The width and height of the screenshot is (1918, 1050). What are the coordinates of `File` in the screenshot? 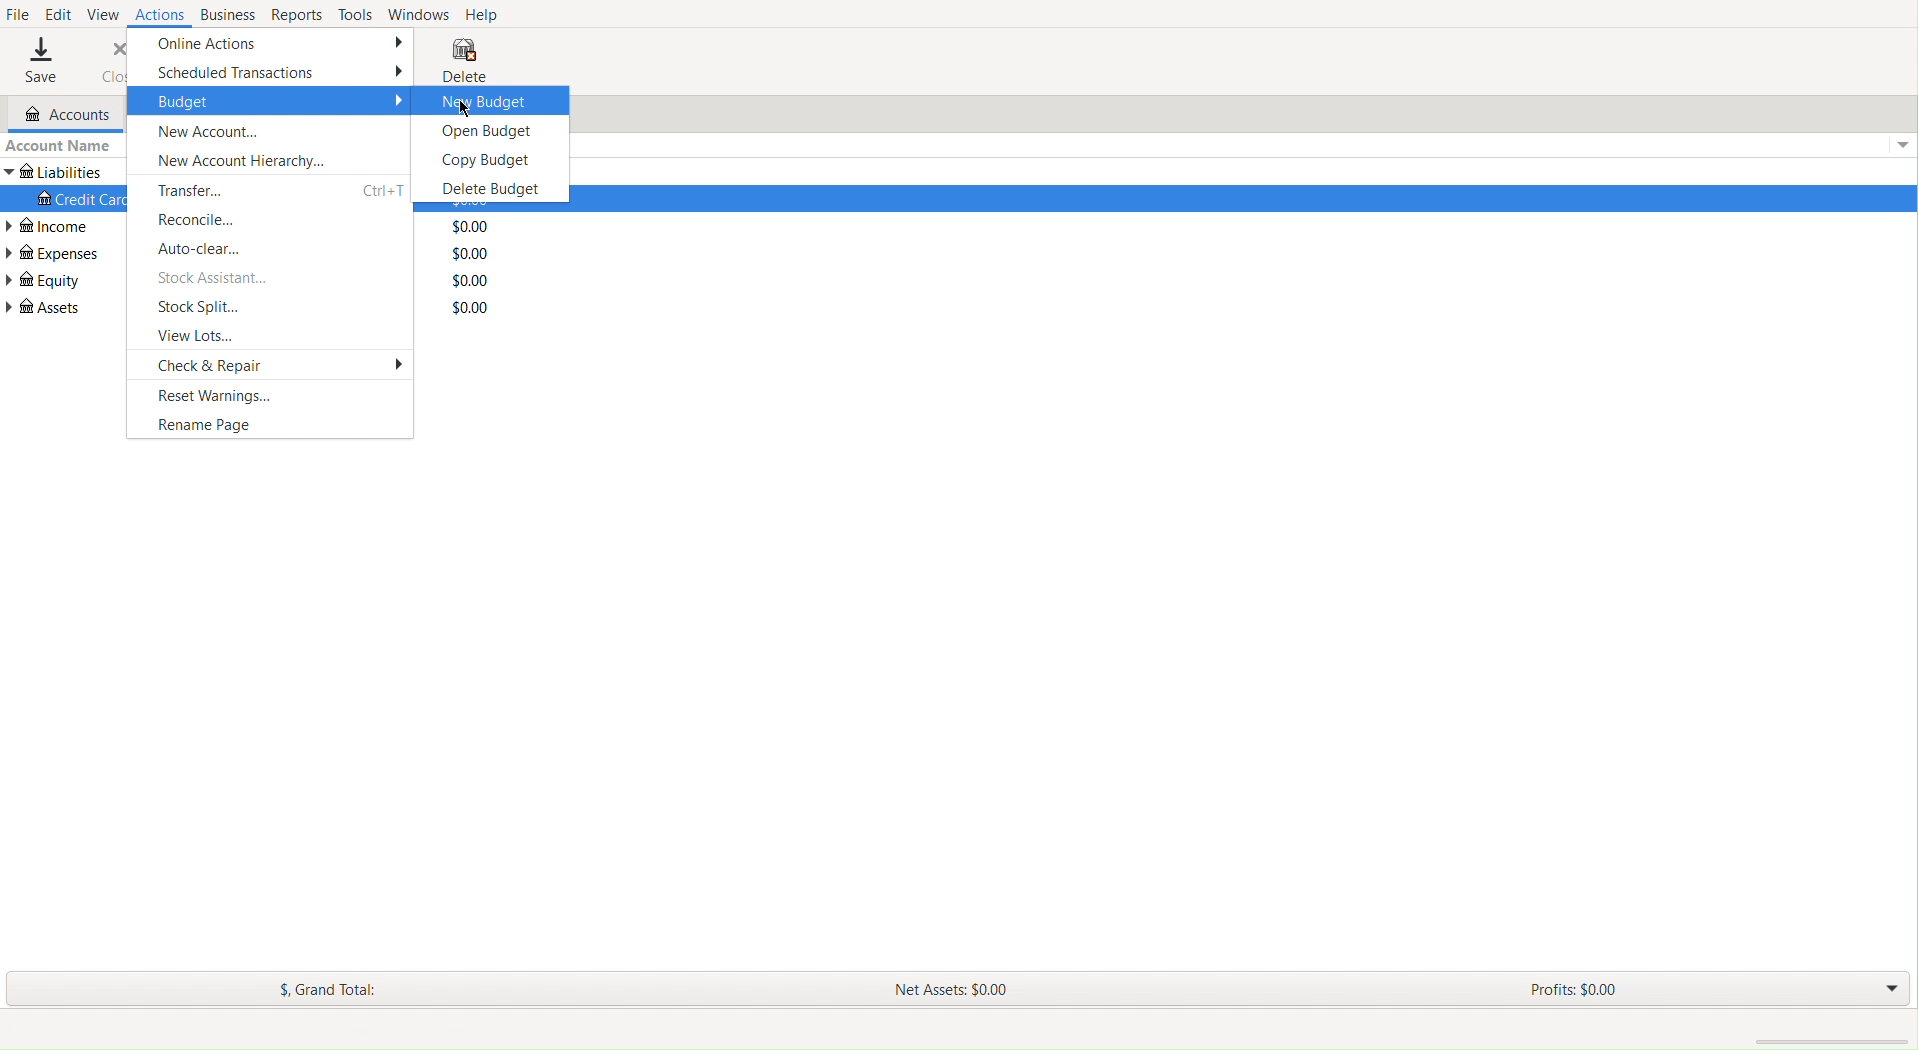 It's located at (19, 14).